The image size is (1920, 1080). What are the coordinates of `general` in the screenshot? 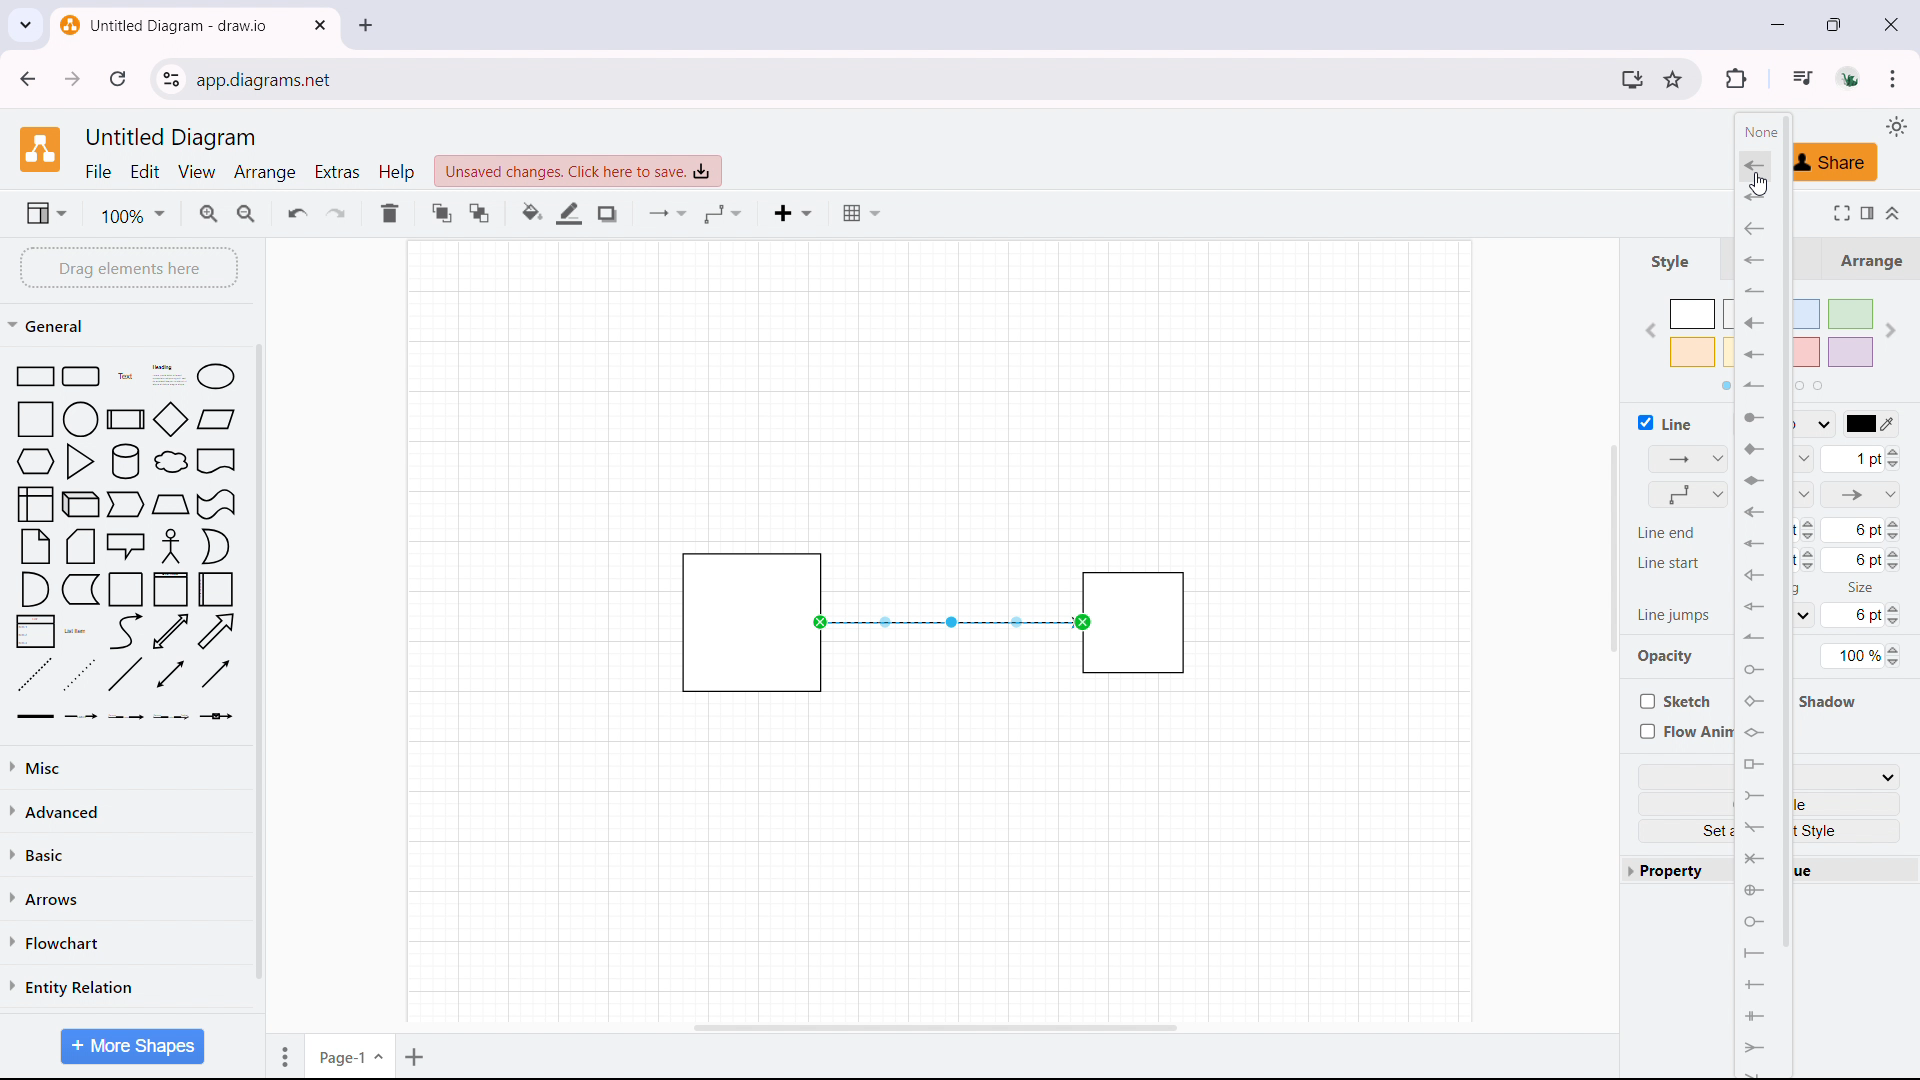 It's located at (52, 325).